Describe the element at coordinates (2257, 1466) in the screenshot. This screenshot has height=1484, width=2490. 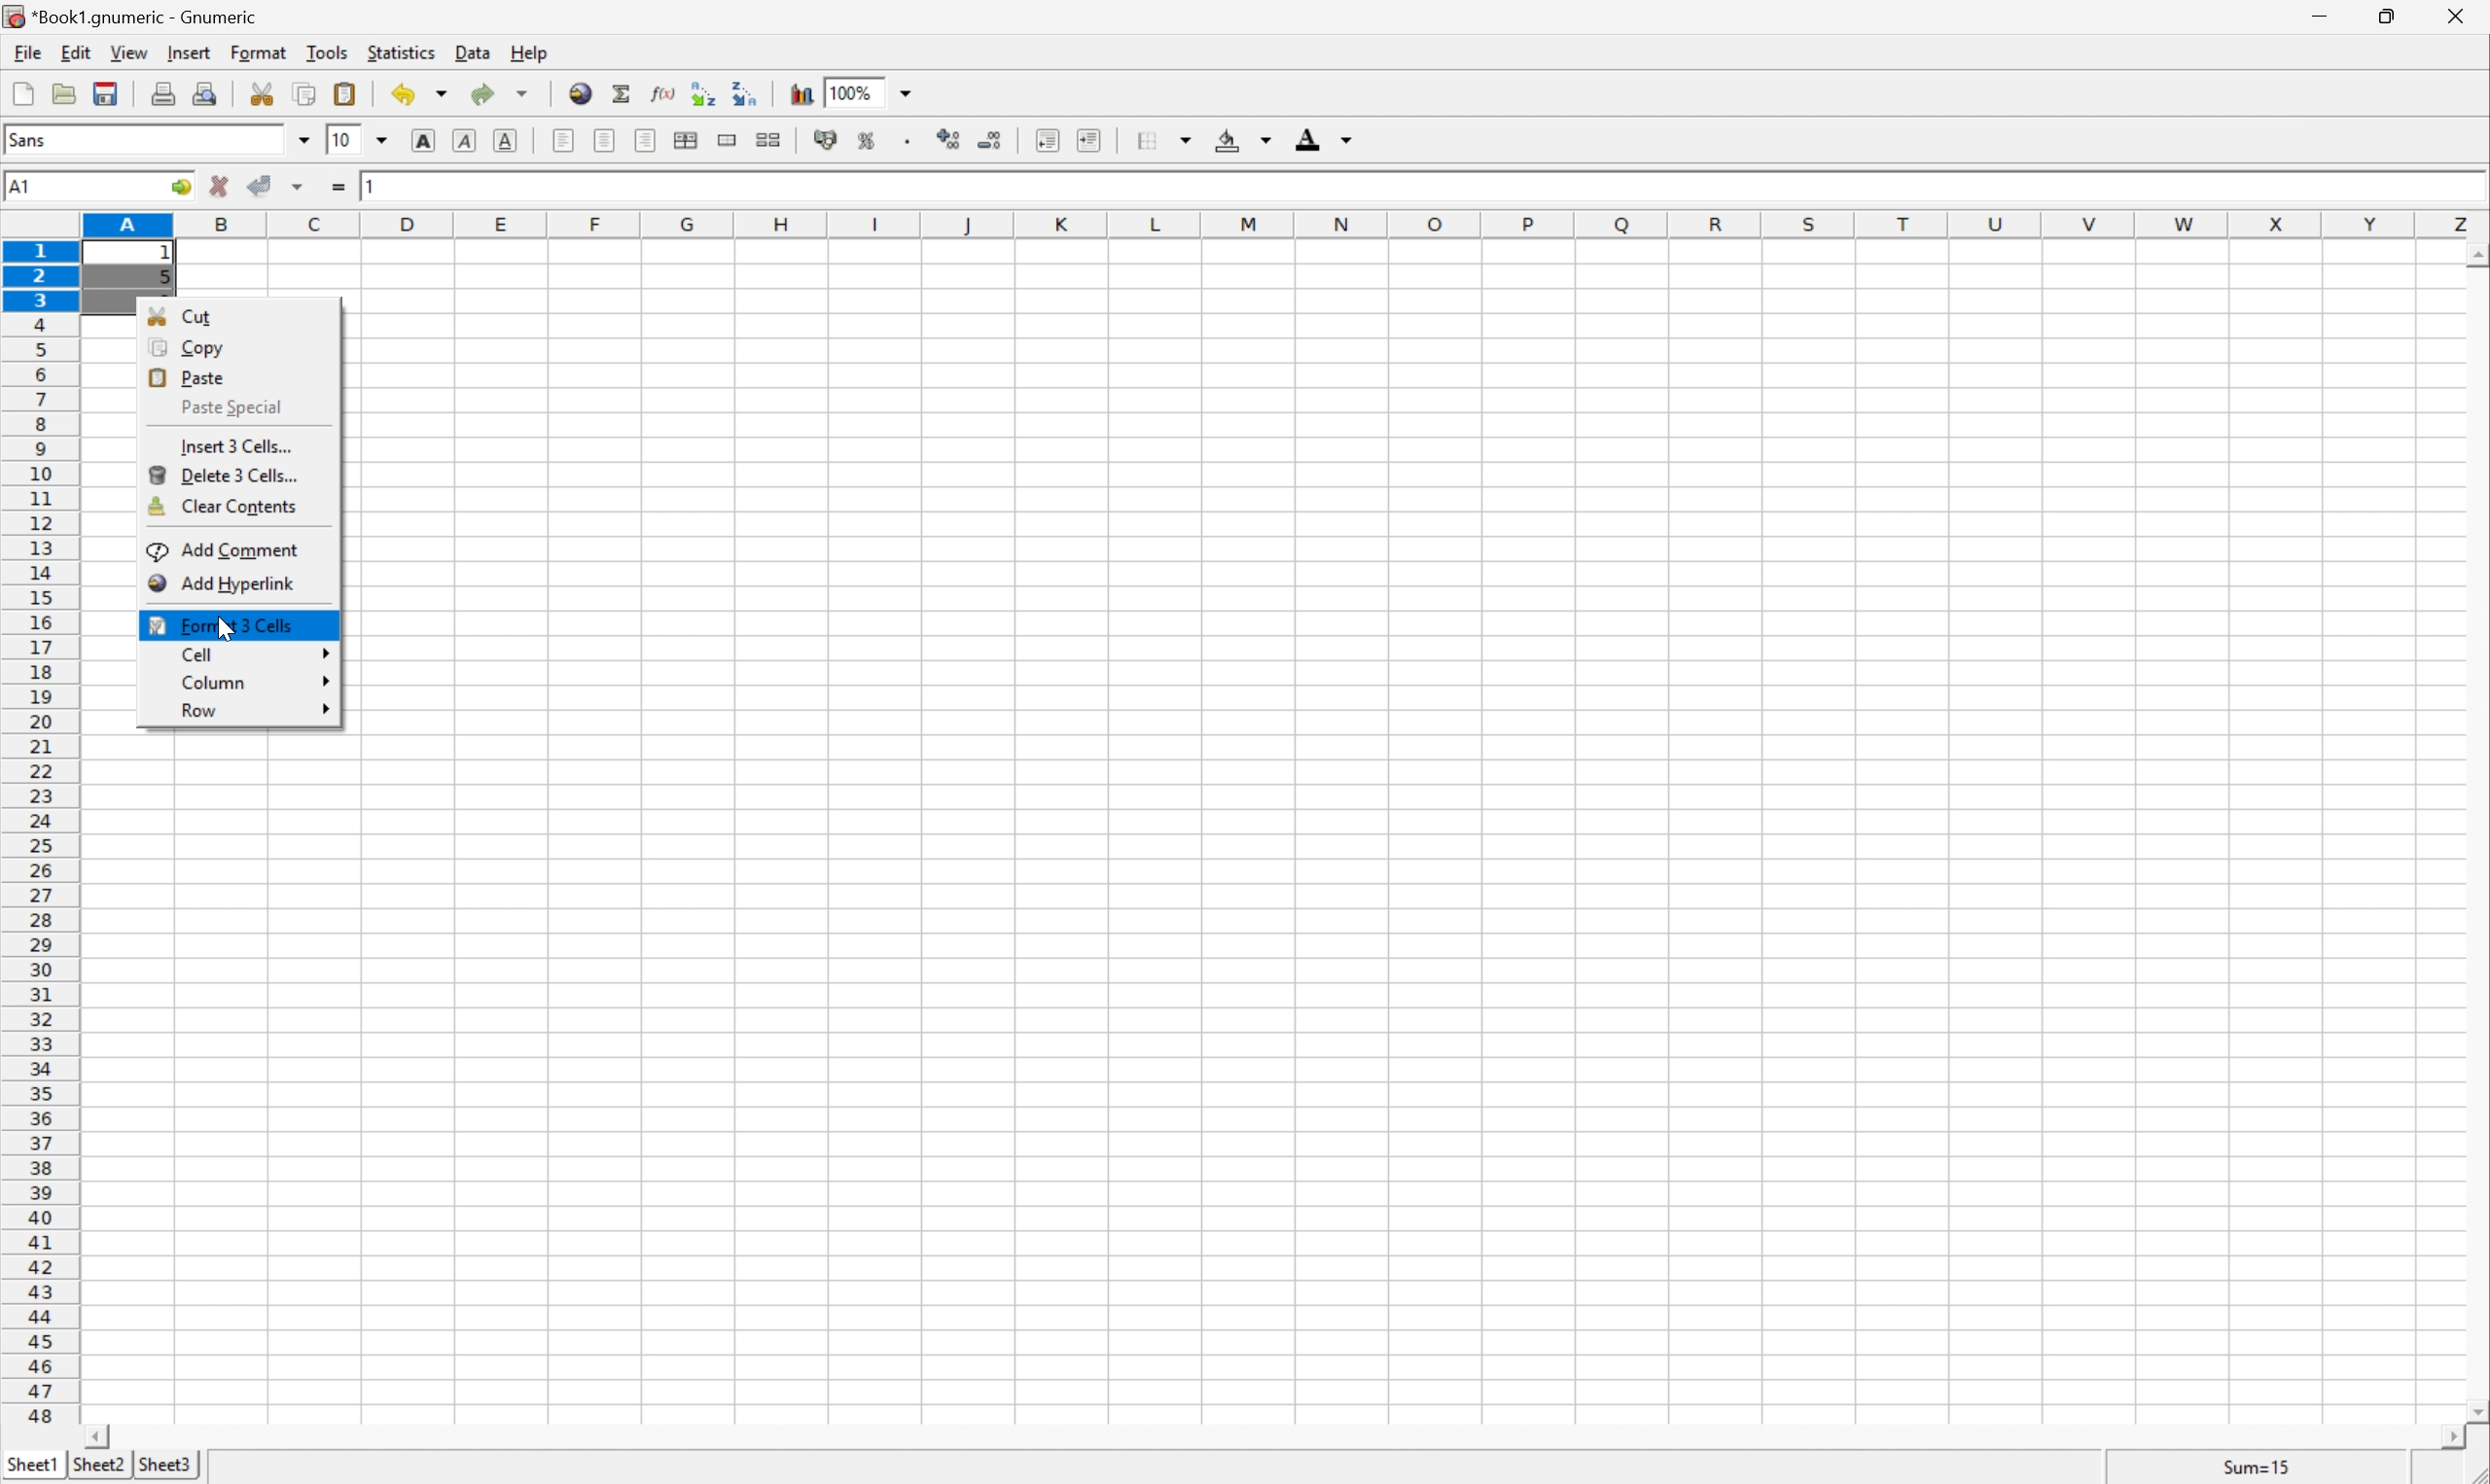
I see `sum=15` at that location.